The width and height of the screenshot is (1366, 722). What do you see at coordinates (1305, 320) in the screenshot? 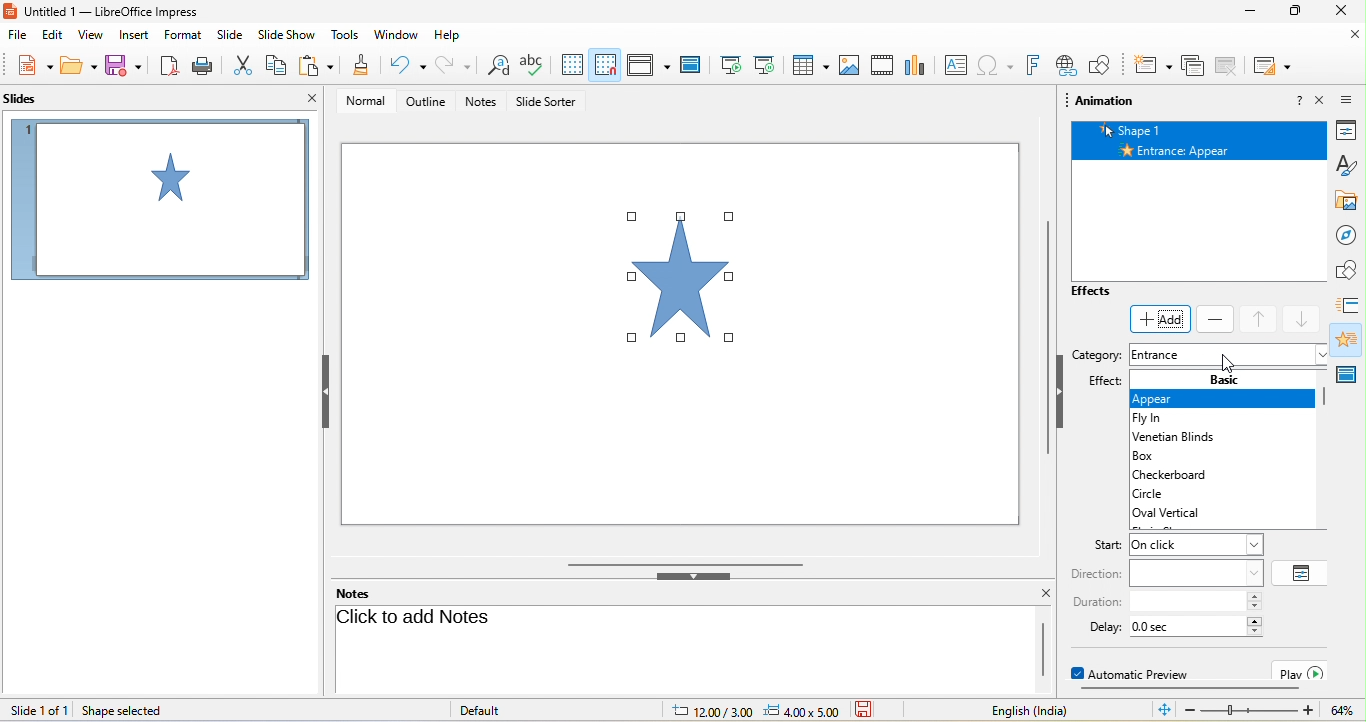
I see `move down` at bounding box center [1305, 320].